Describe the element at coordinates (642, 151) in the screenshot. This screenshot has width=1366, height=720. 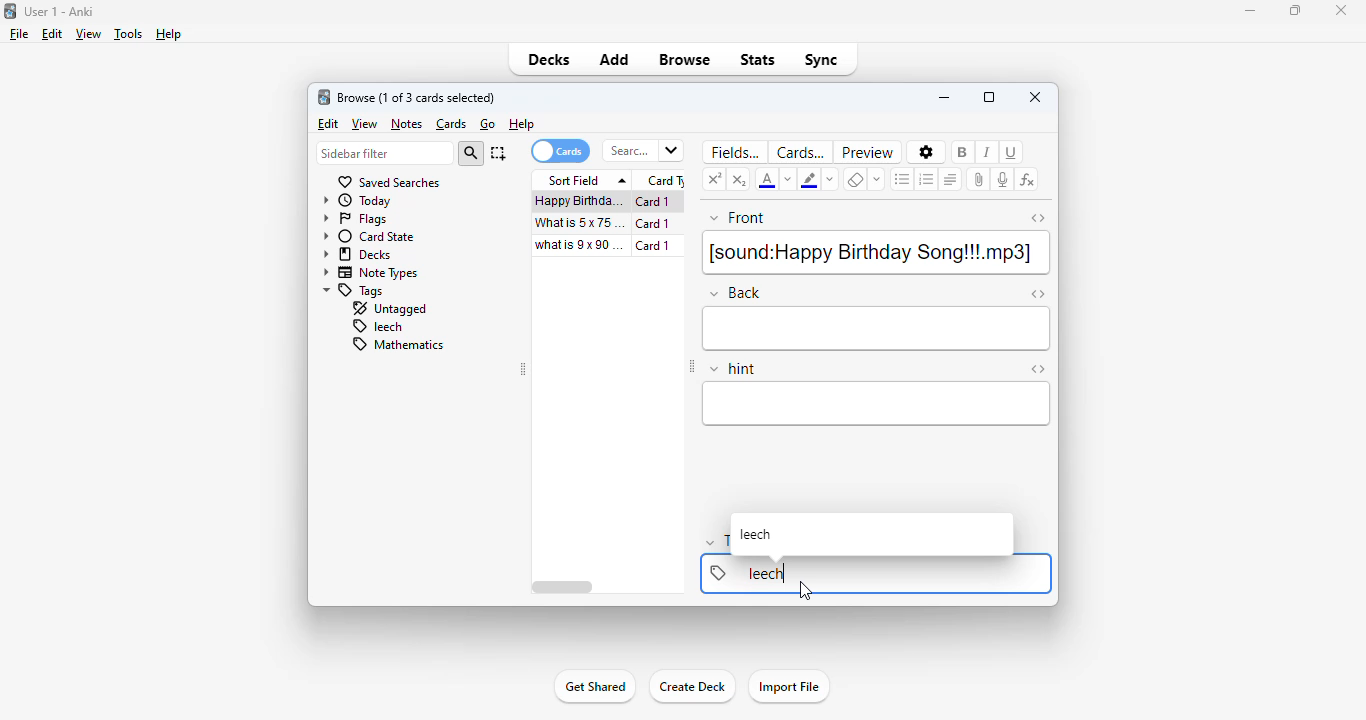
I see `search` at that location.